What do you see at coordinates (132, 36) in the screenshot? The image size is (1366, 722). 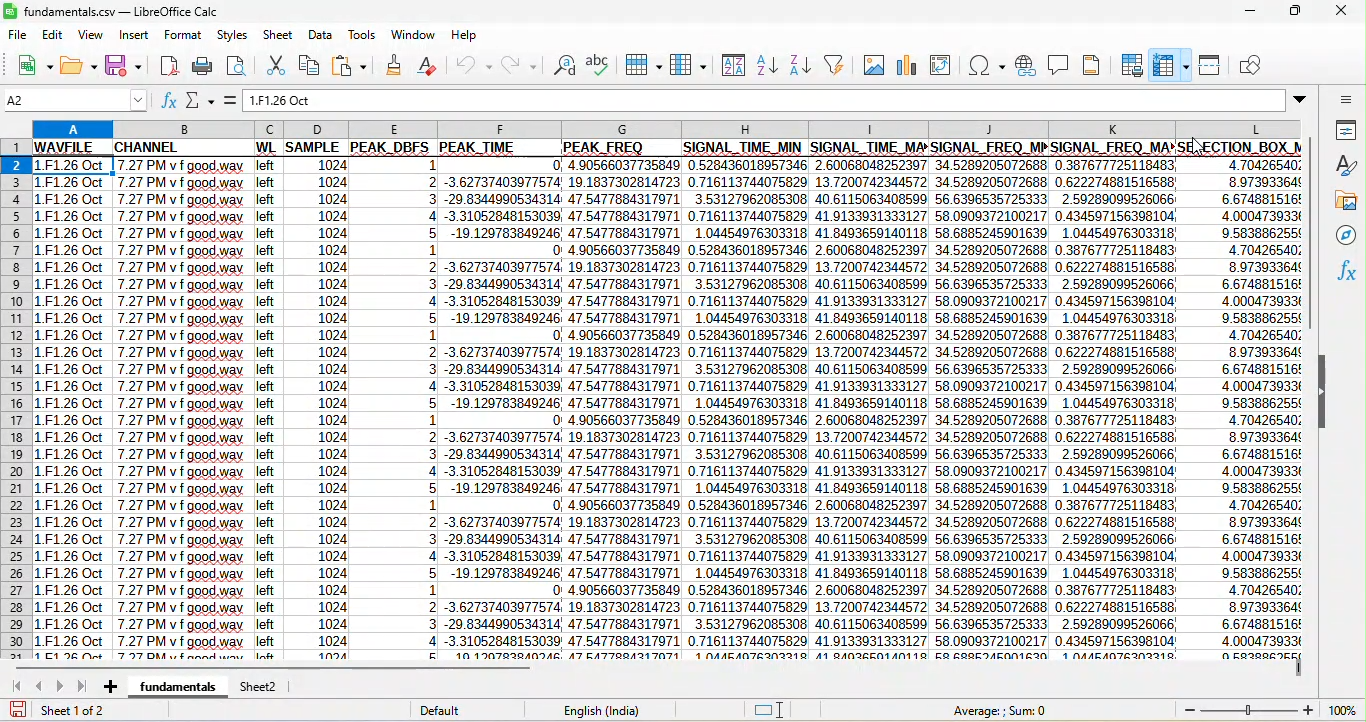 I see `insert` at bounding box center [132, 36].